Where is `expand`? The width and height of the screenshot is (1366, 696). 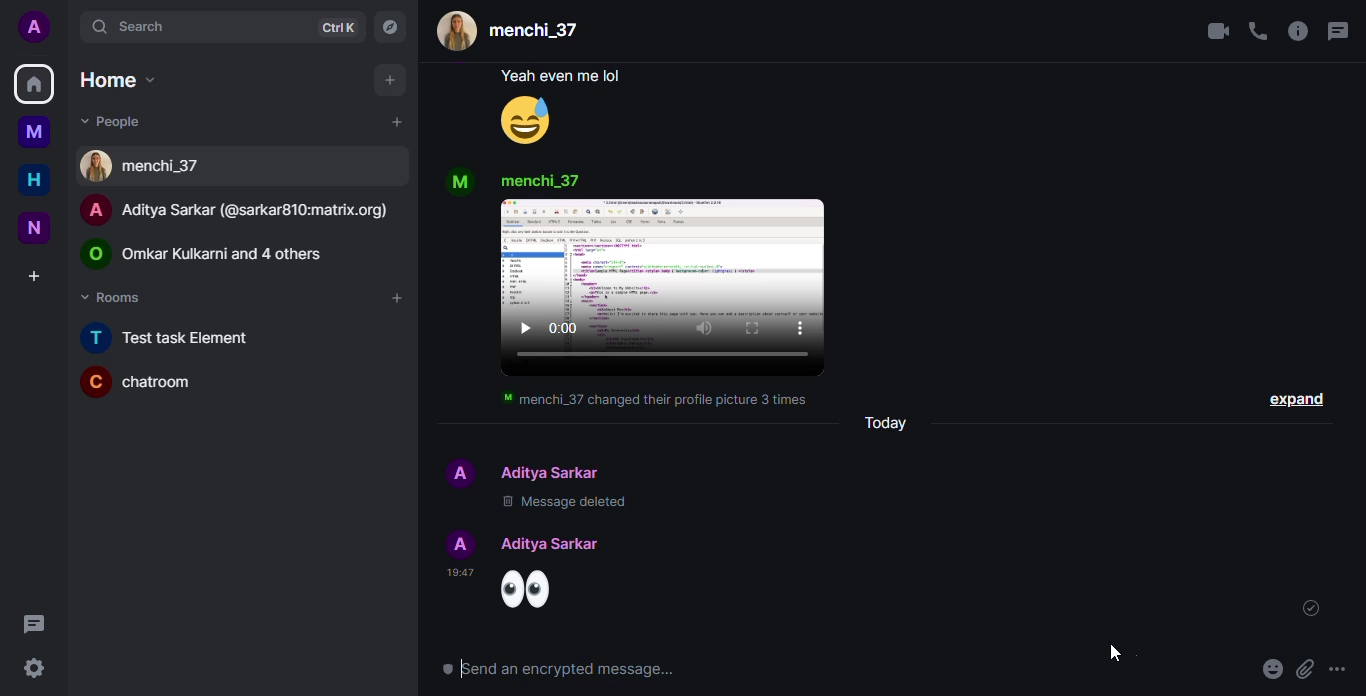
expand is located at coordinates (1295, 402).